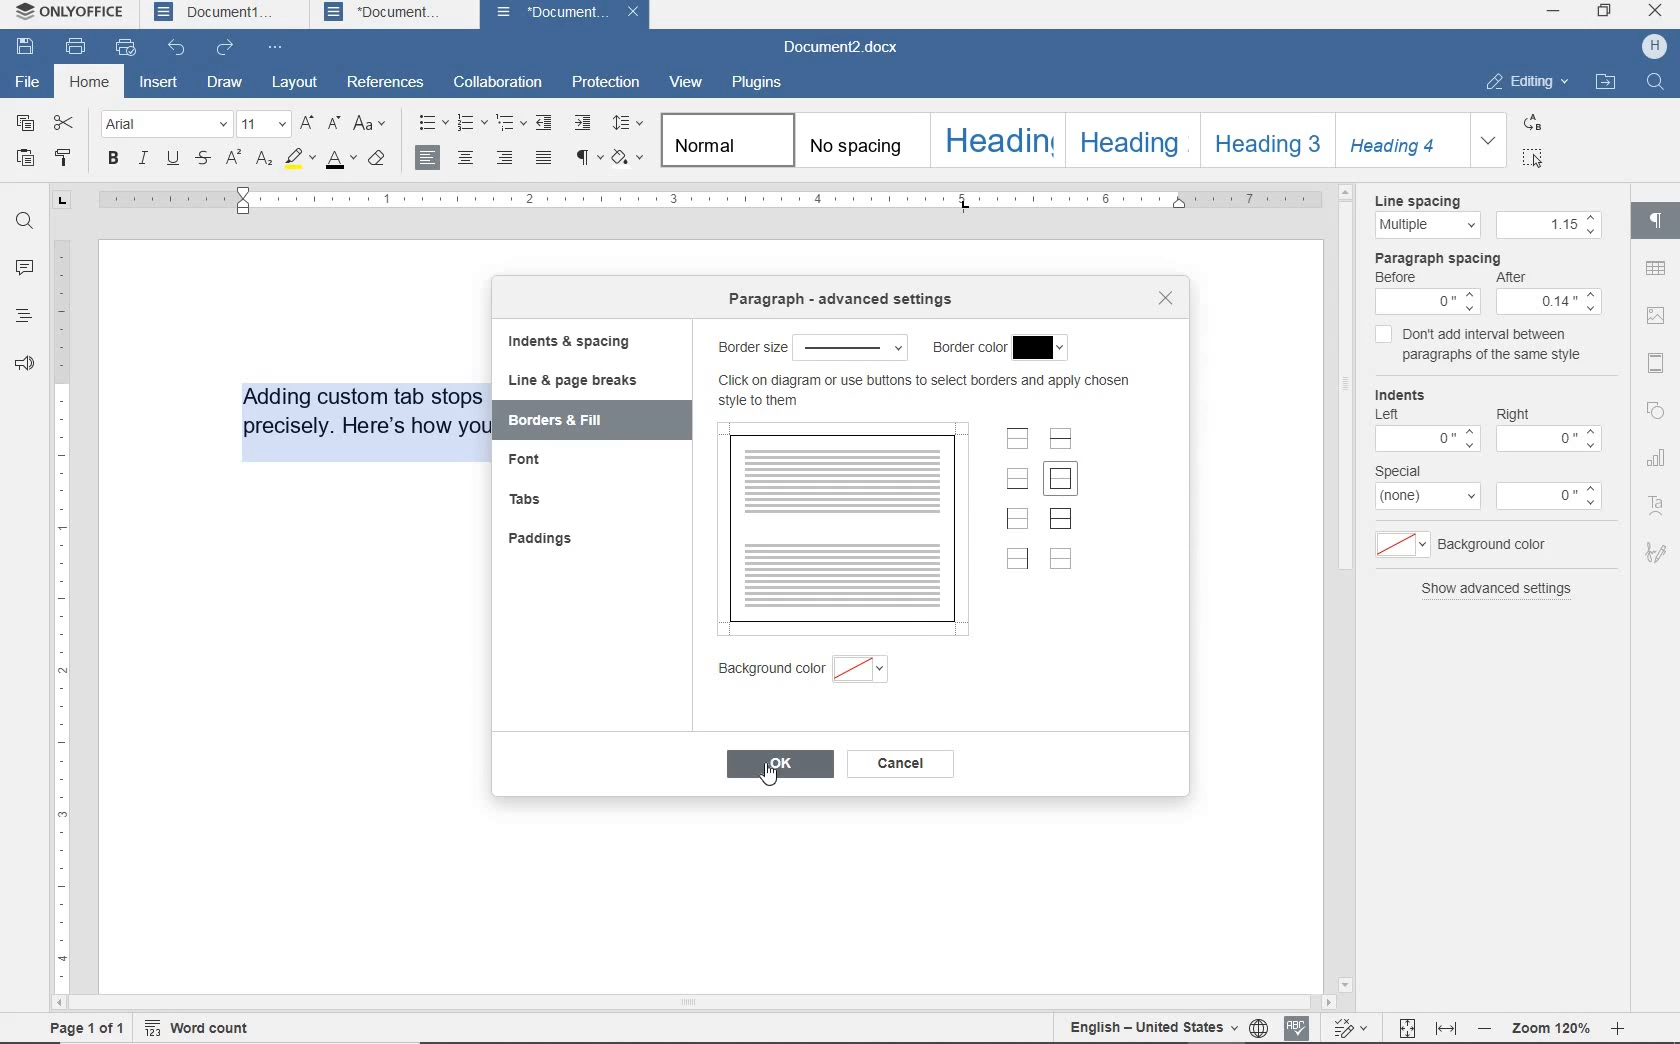  What do you see at coordinates (29, 82) in the screenshot?
I see `file` at bounding box center [29, 82].